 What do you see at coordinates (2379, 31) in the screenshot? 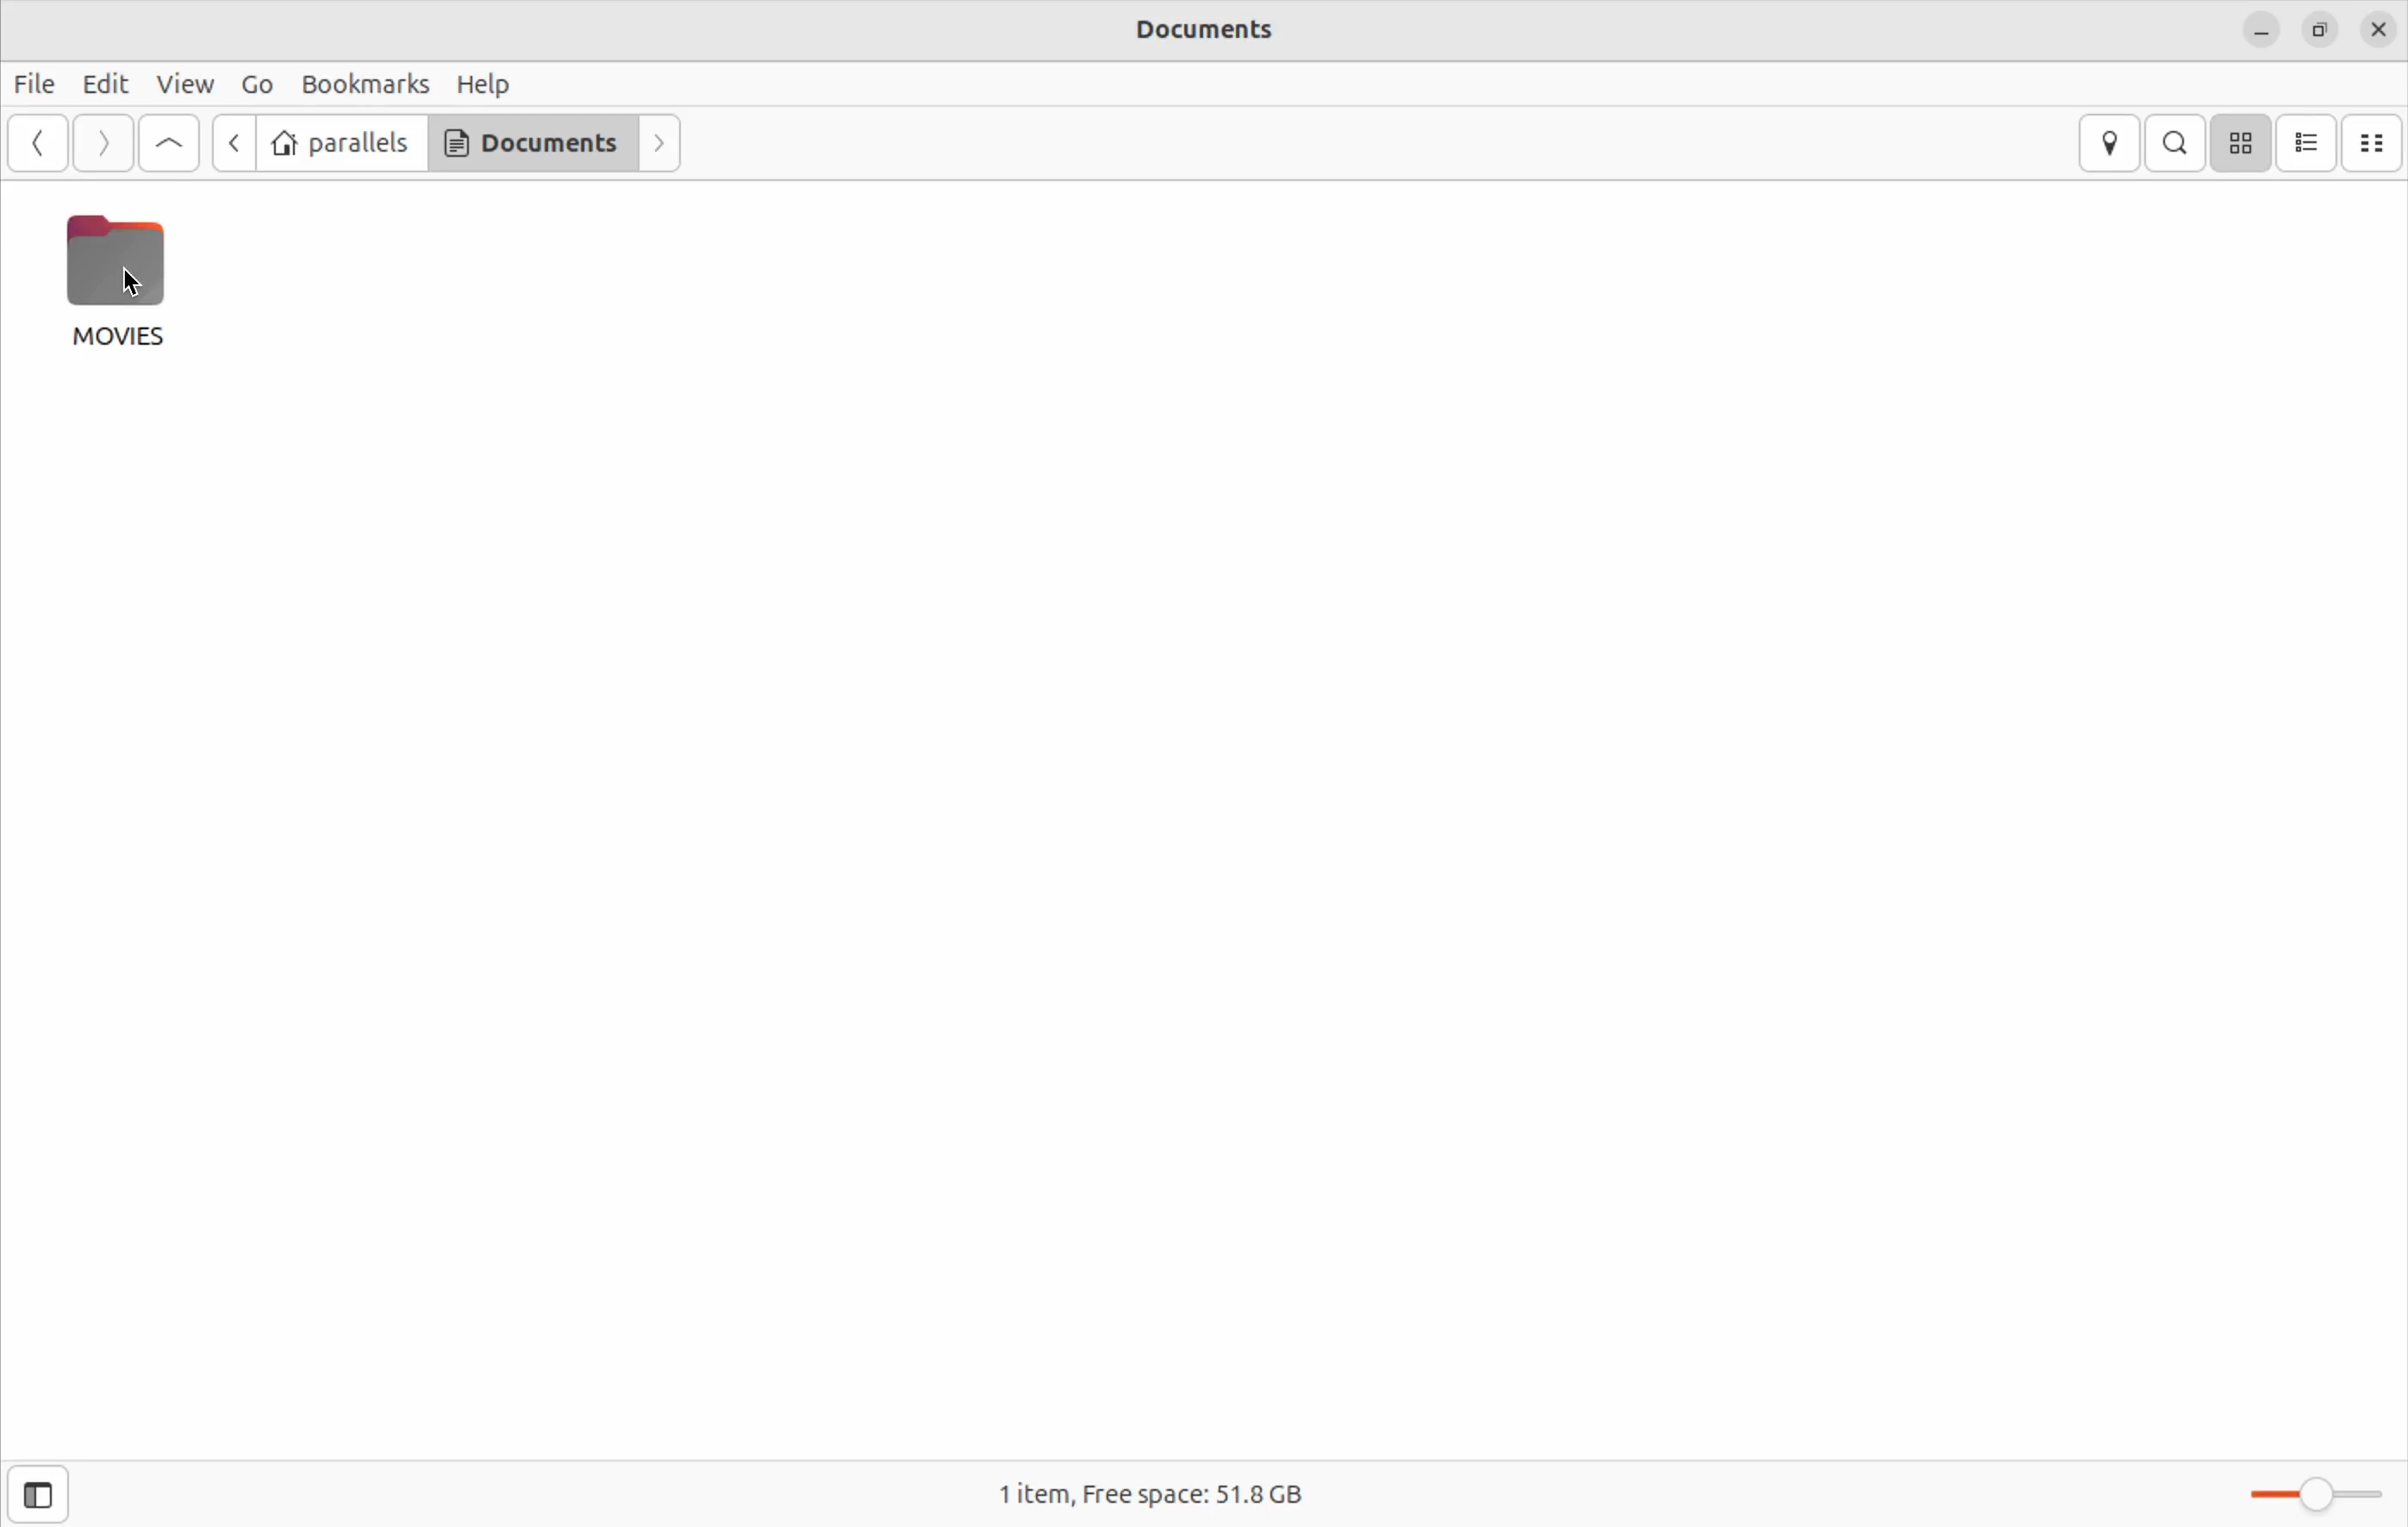
I see `close` at bounding box center [2379, 31].